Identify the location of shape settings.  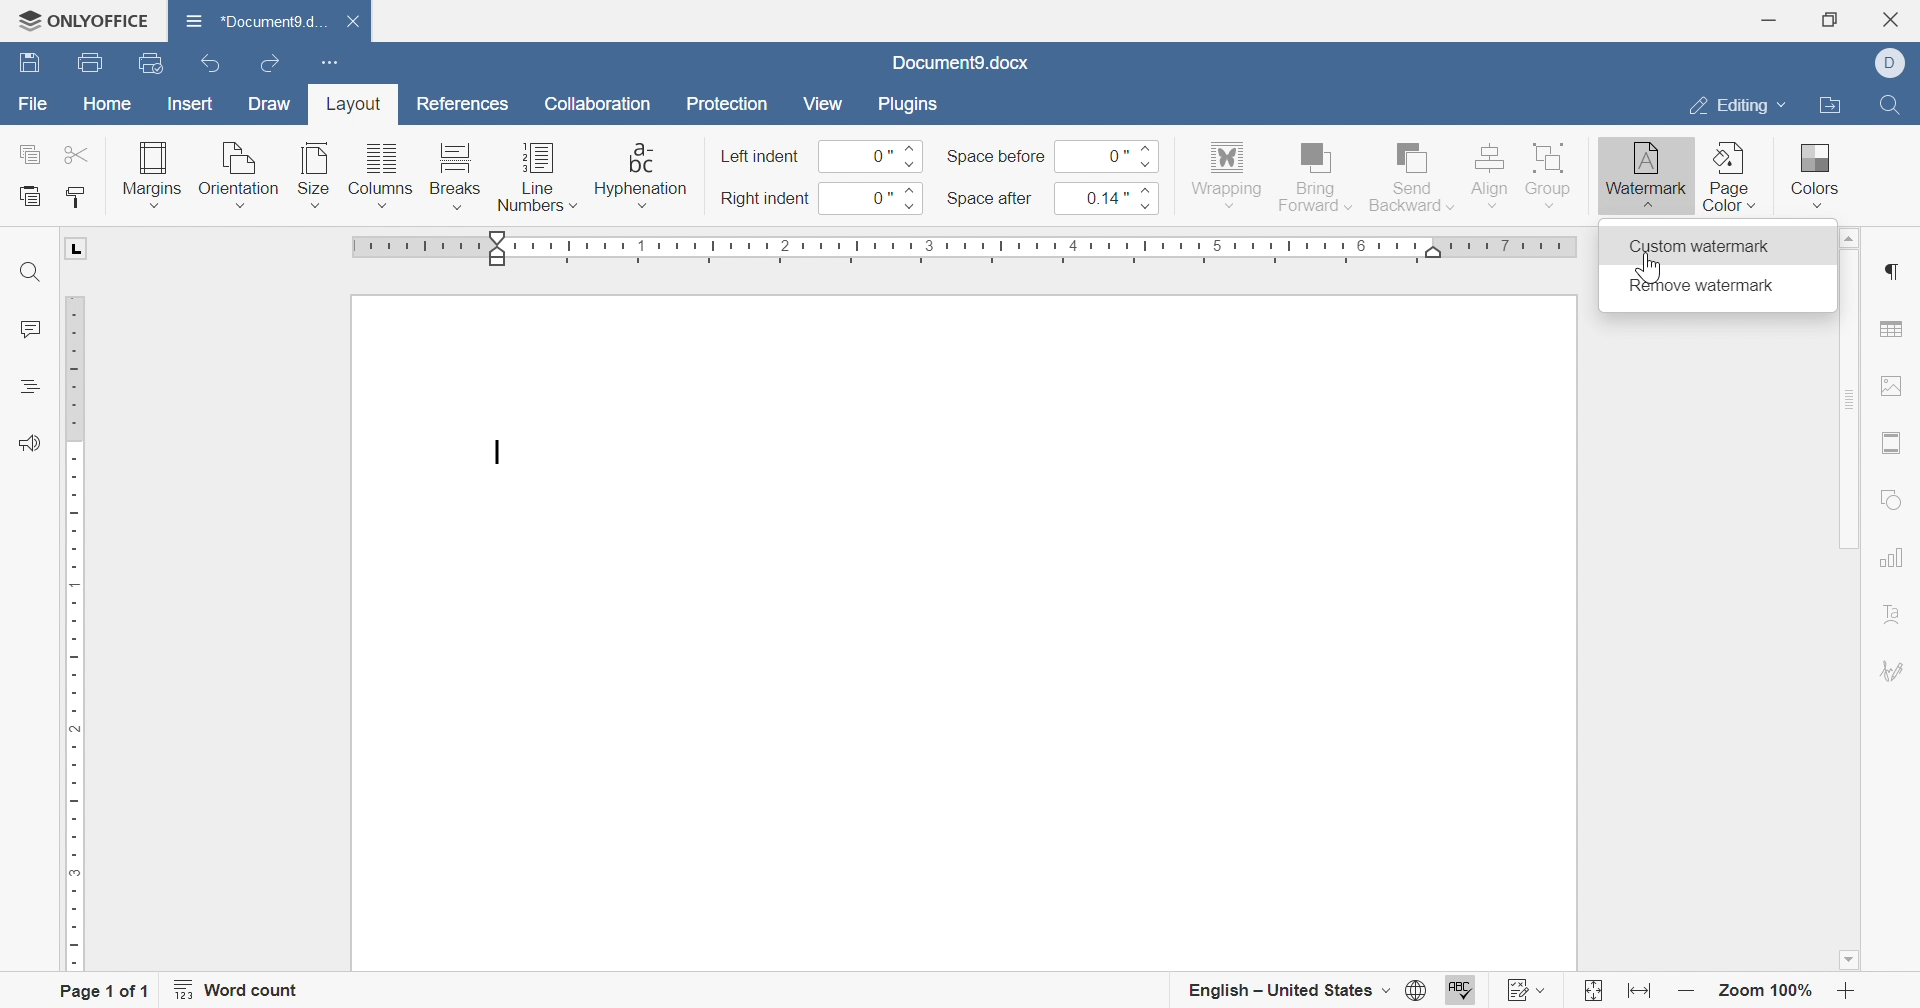
(1893, 502).